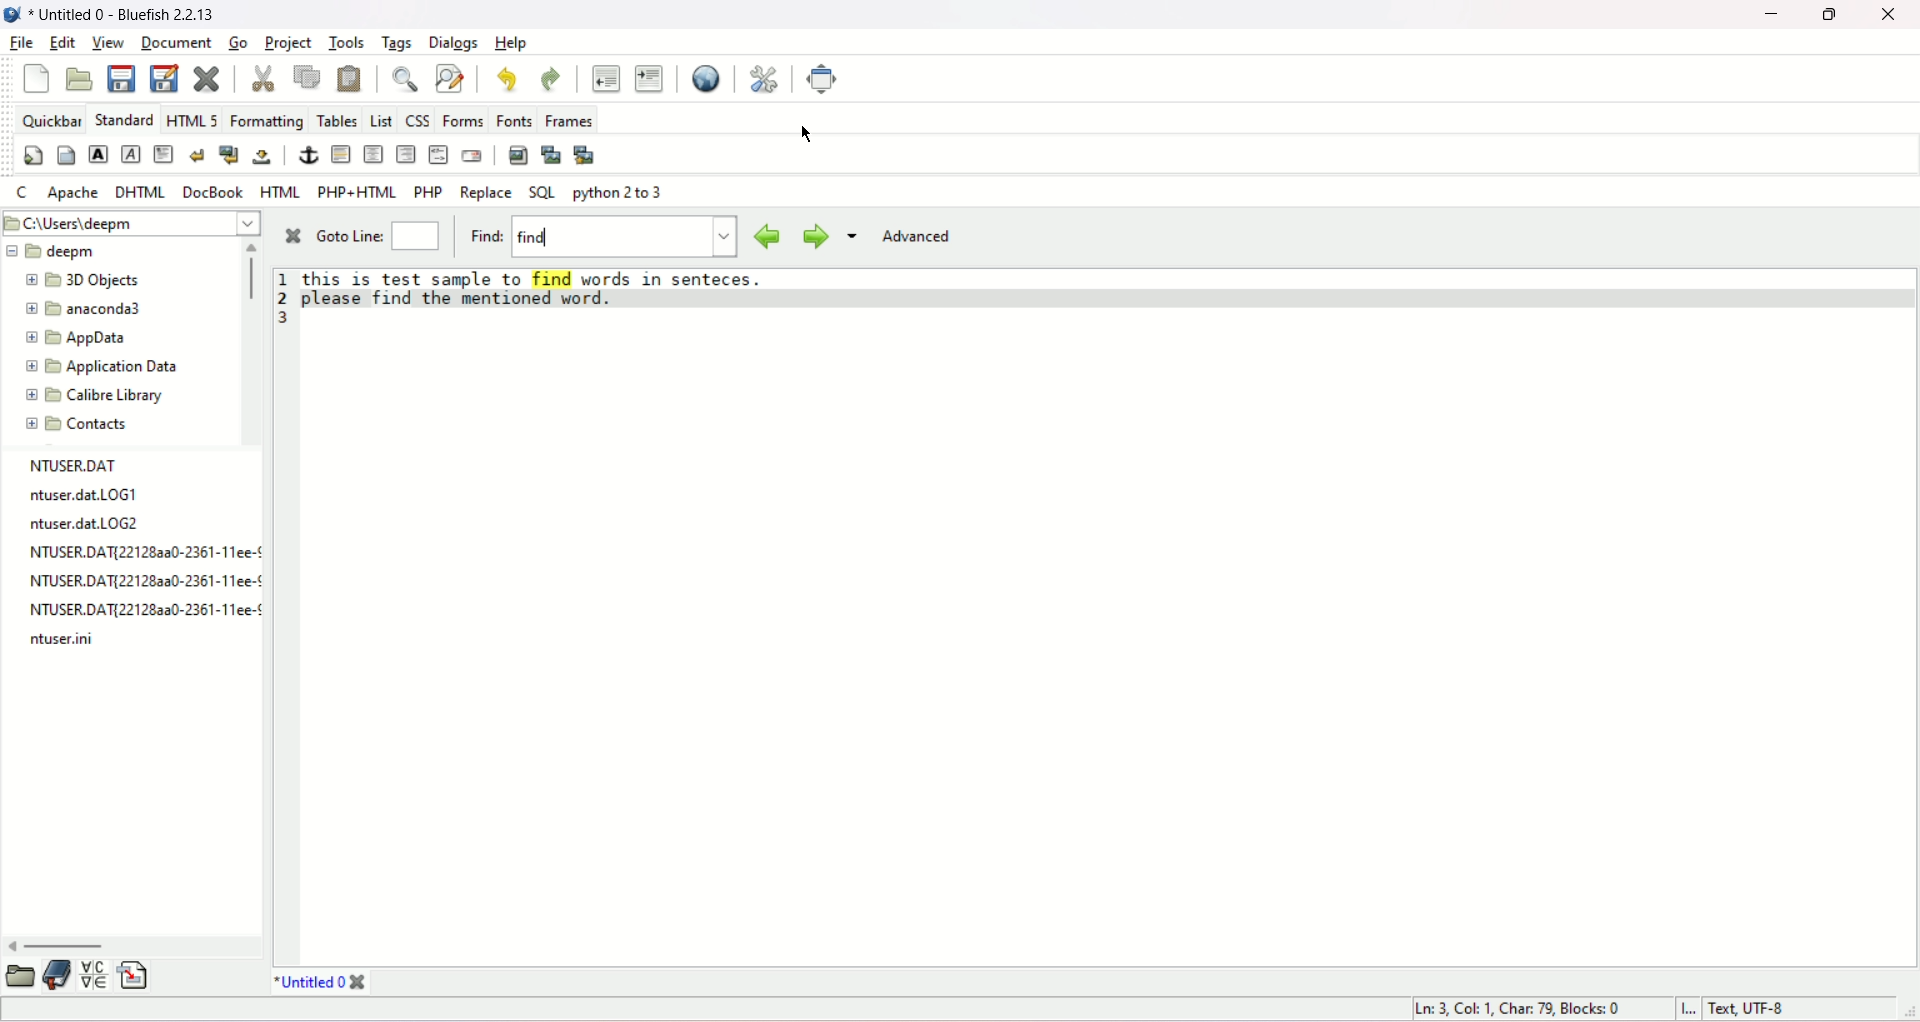 The image size is (1920, 1022). Describe the element at coordinates (197, 155) in the screenshot. I see `break` at that location.